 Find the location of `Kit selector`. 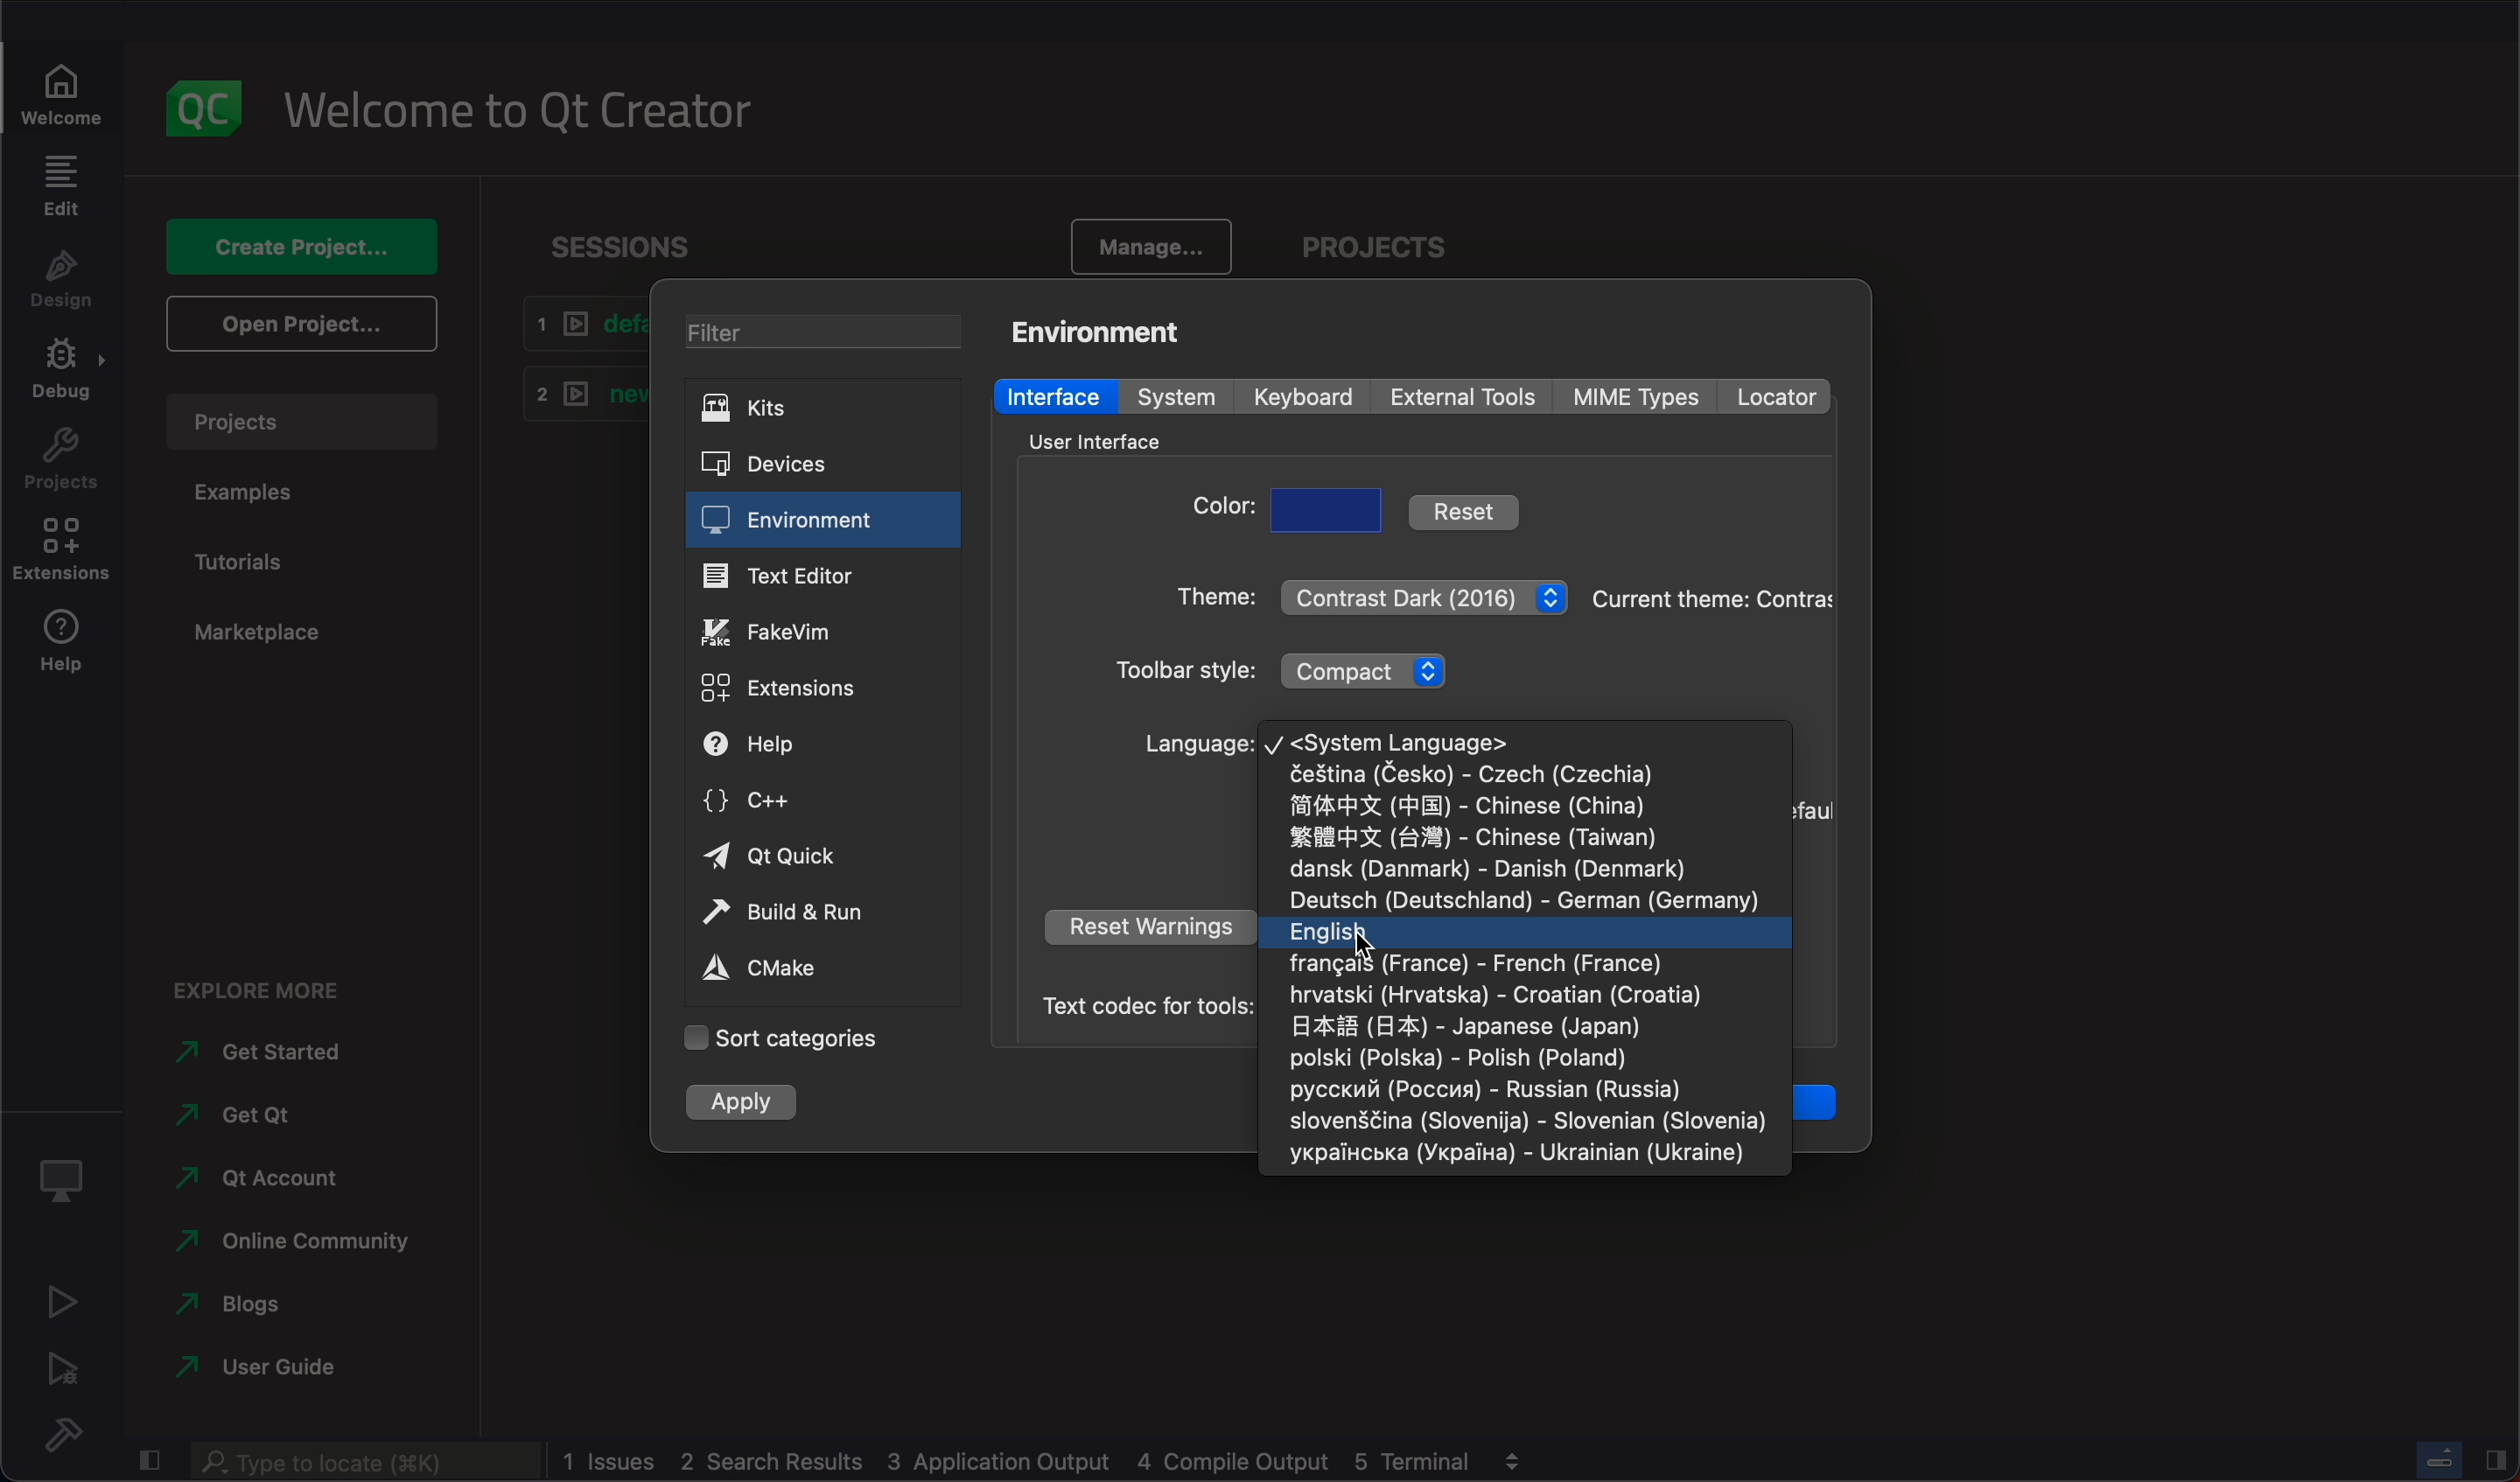

Kit selector is located at coordinates (60, 1173).